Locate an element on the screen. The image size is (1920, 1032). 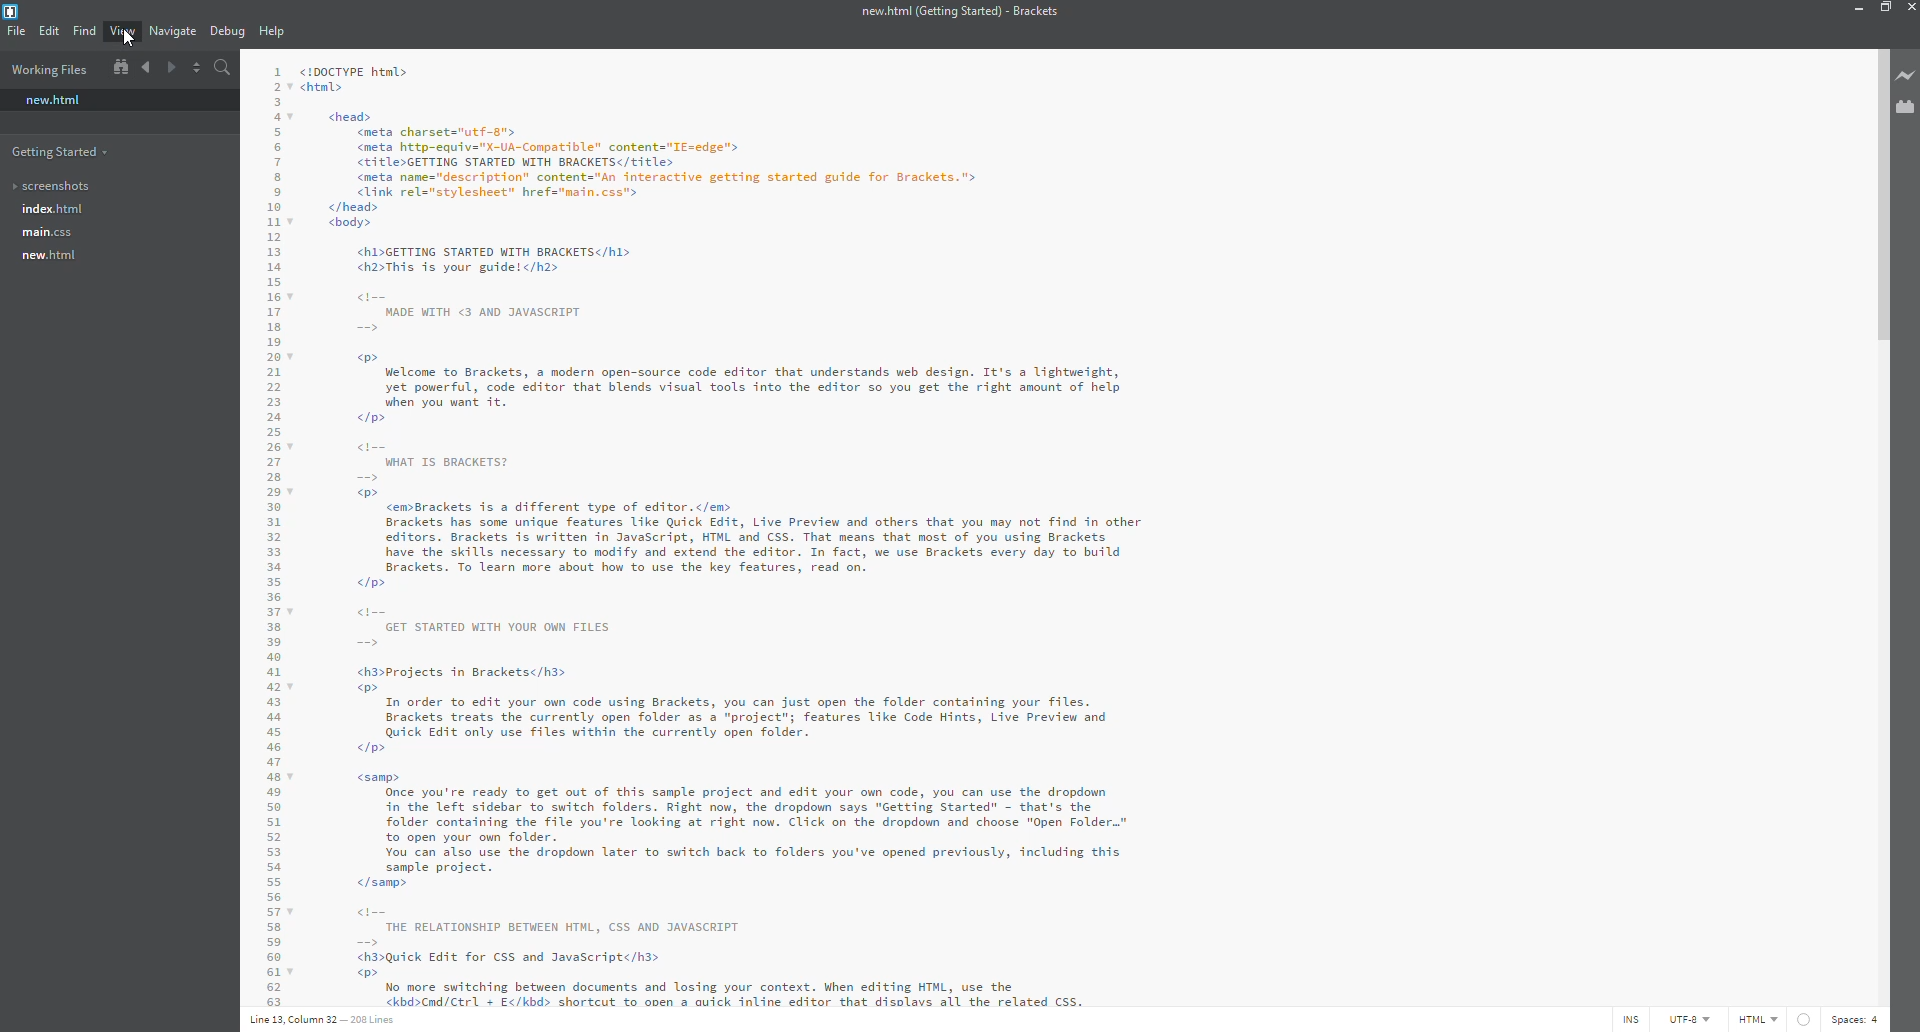
show in file tree is located at coordinates (119, 67).